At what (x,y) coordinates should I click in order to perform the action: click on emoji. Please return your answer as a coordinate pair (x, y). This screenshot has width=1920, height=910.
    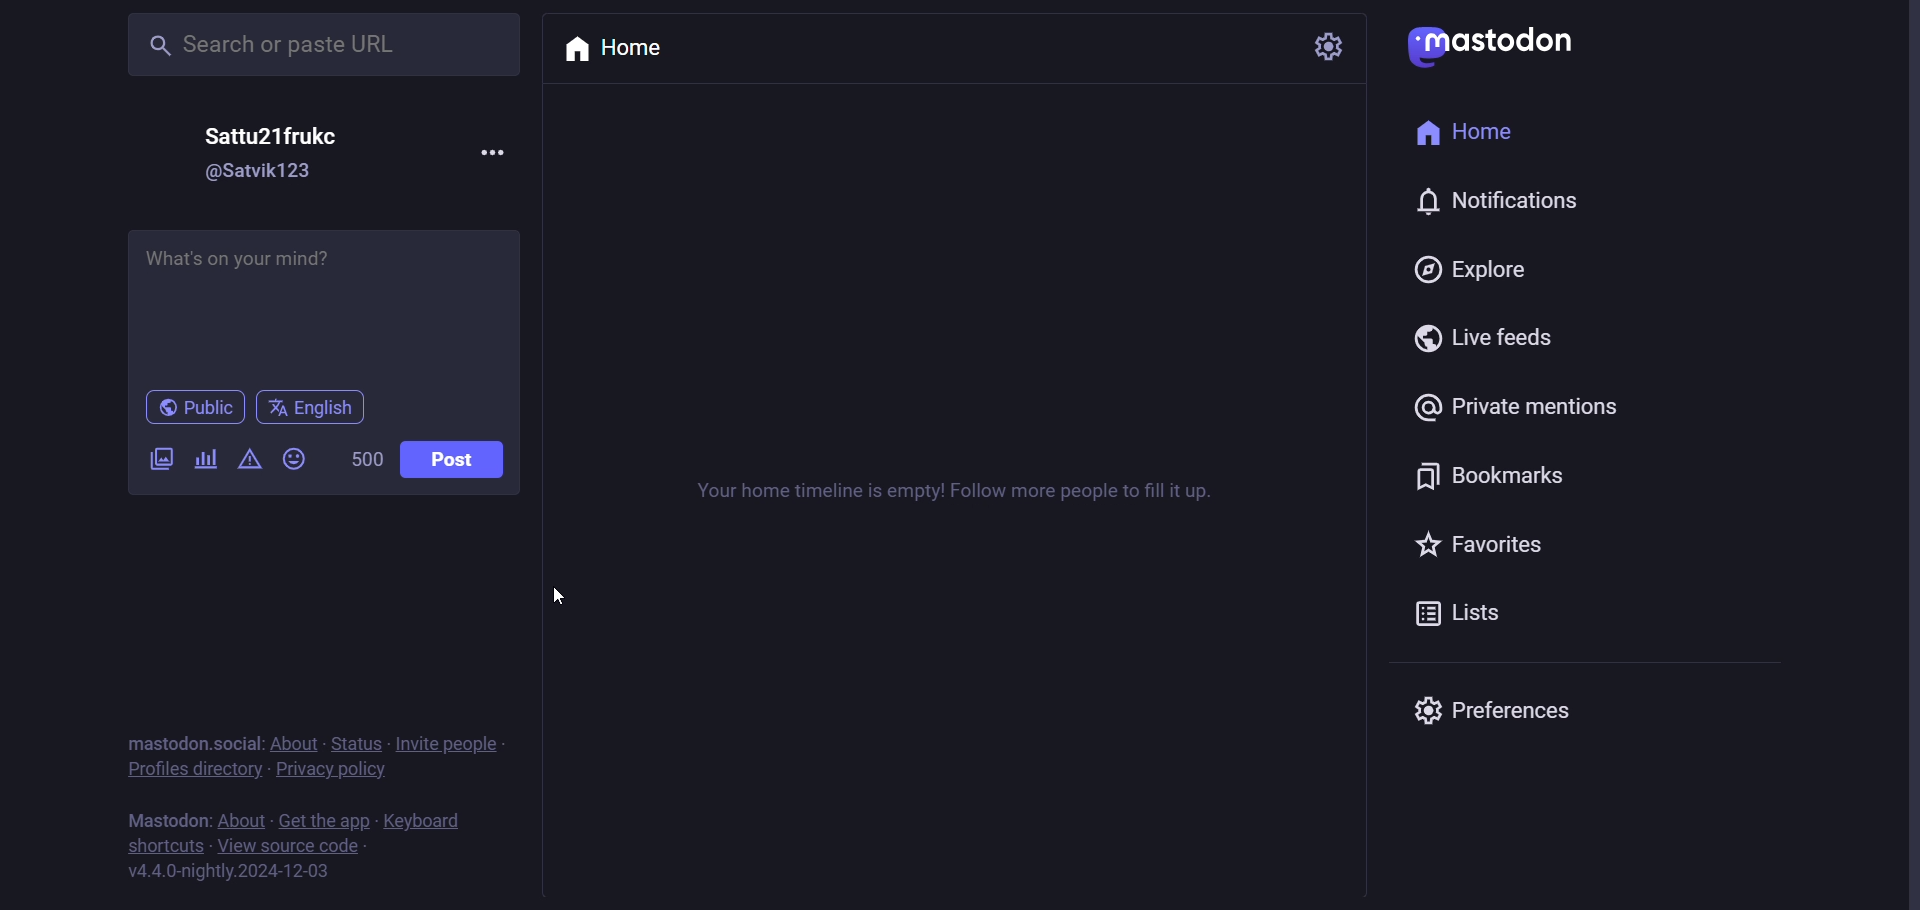
    Looking at the image, I should click on (295, 460).